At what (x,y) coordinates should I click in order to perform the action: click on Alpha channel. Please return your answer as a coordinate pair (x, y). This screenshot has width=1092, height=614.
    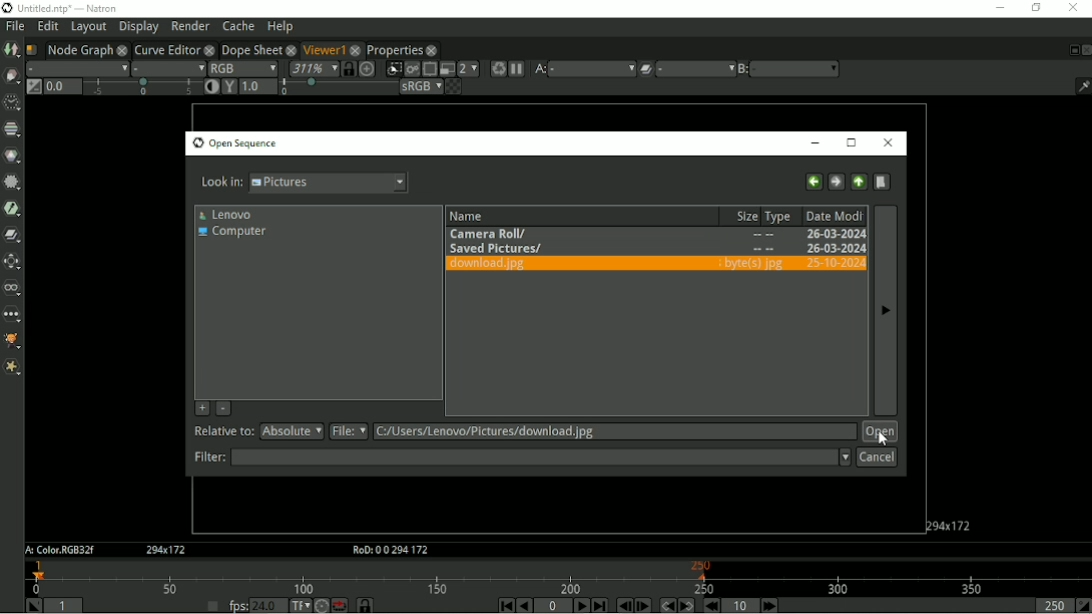
    Looking at the image, I should click on (169, 68).